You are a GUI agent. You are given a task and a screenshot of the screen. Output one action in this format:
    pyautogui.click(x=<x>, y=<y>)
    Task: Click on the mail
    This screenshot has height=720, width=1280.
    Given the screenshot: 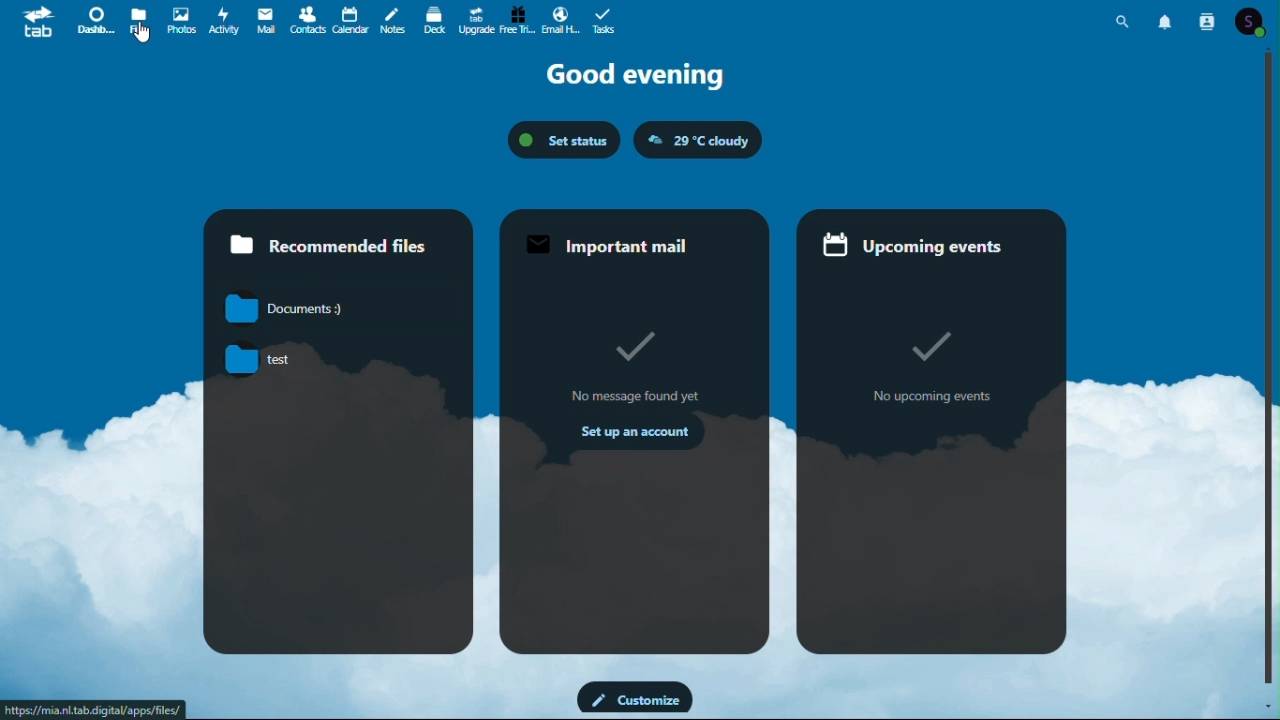 What is the action you would take?
    pyautogui.click(x=265, y=20)
    